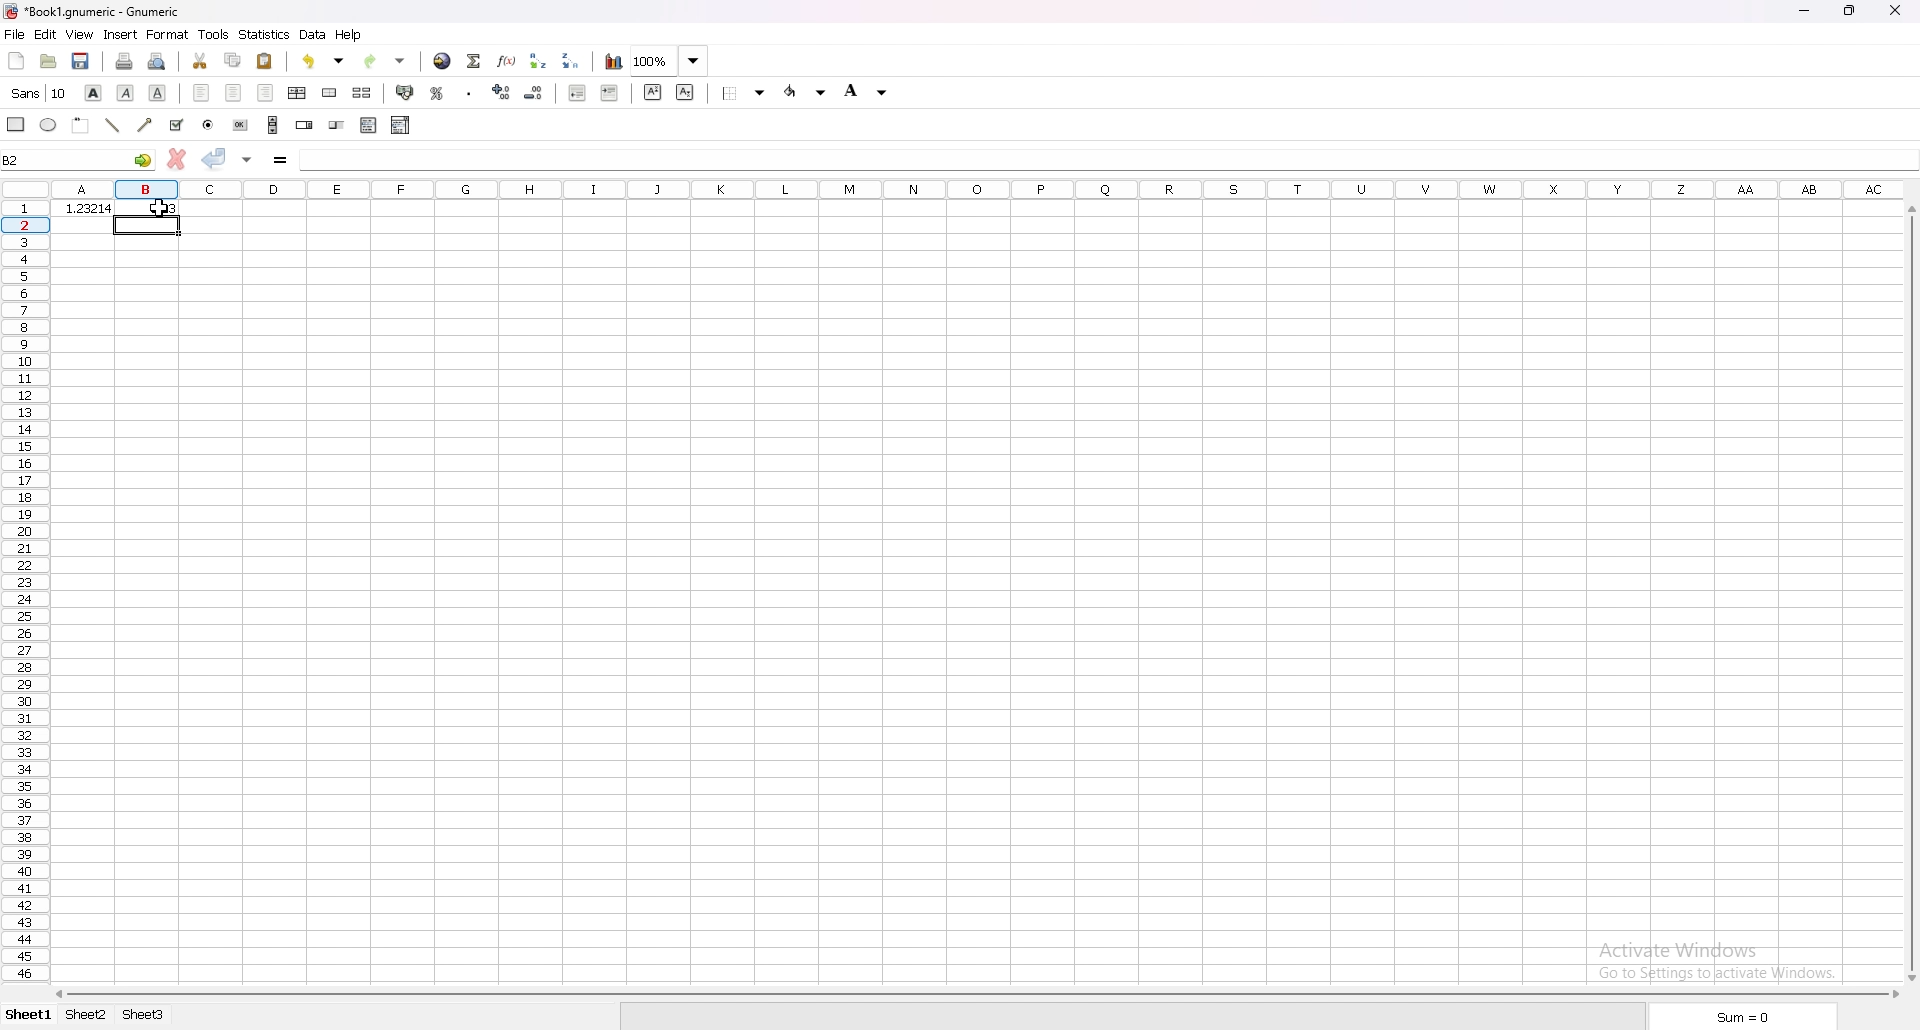 This screenshot has width=1920, height=1030. I want to click on resize, so click(1852, 9).